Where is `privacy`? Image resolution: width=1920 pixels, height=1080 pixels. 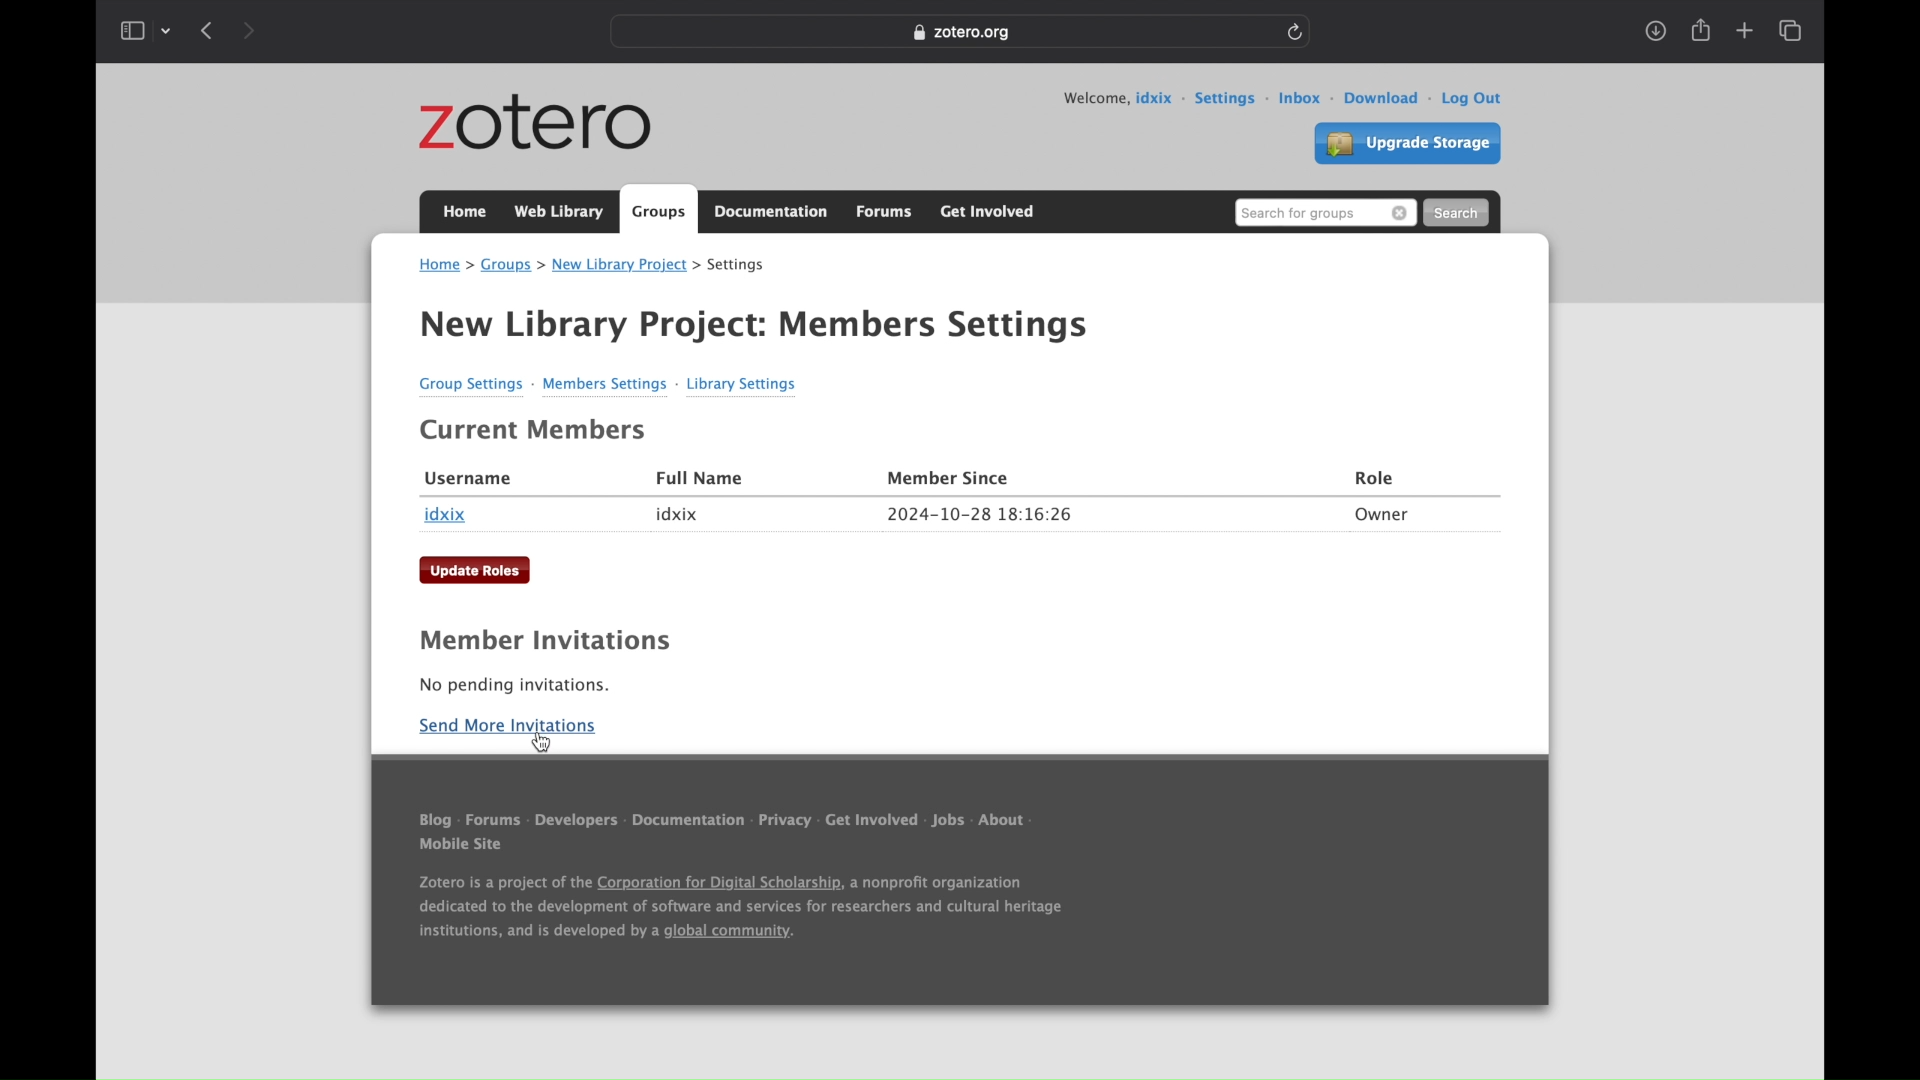
privacy is located at coordinates (784, 820).